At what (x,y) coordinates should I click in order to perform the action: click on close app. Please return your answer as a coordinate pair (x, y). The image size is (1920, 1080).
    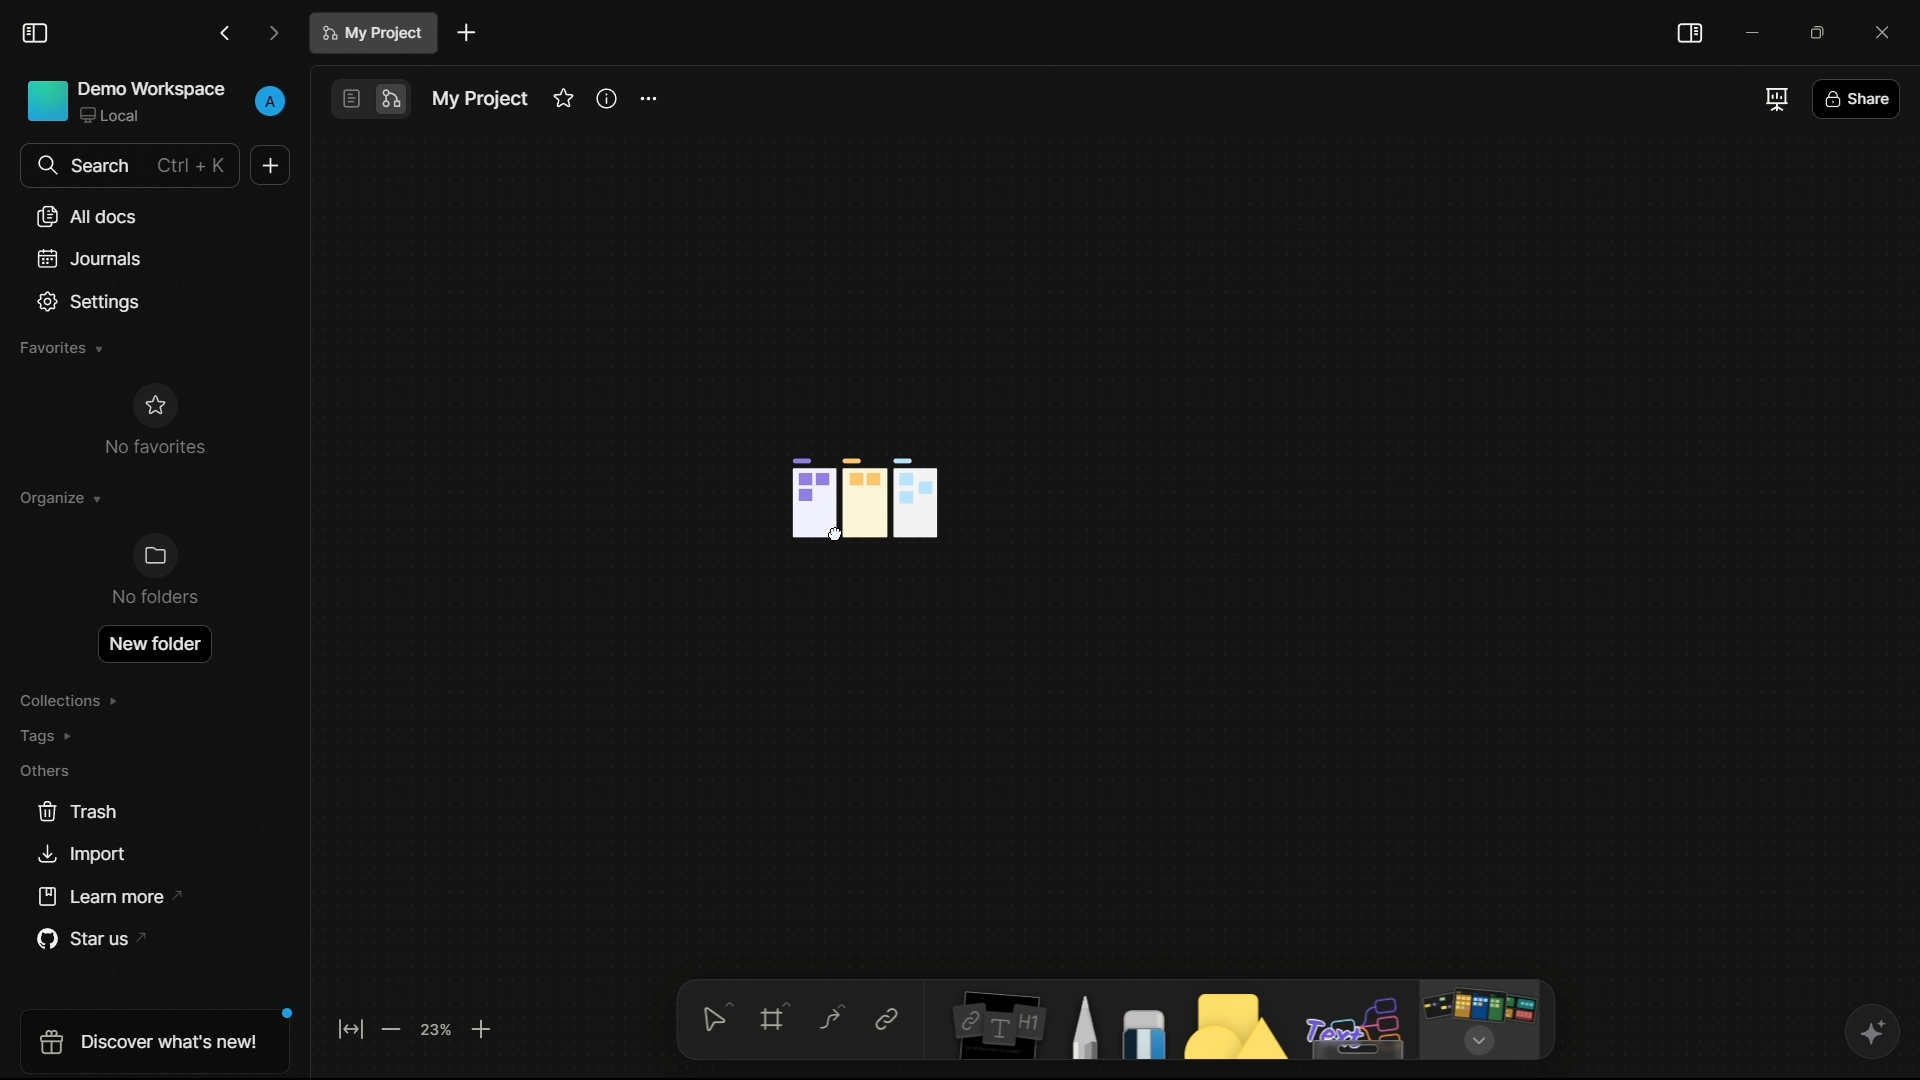
    Looking at the image, I should click on (1888, 32).